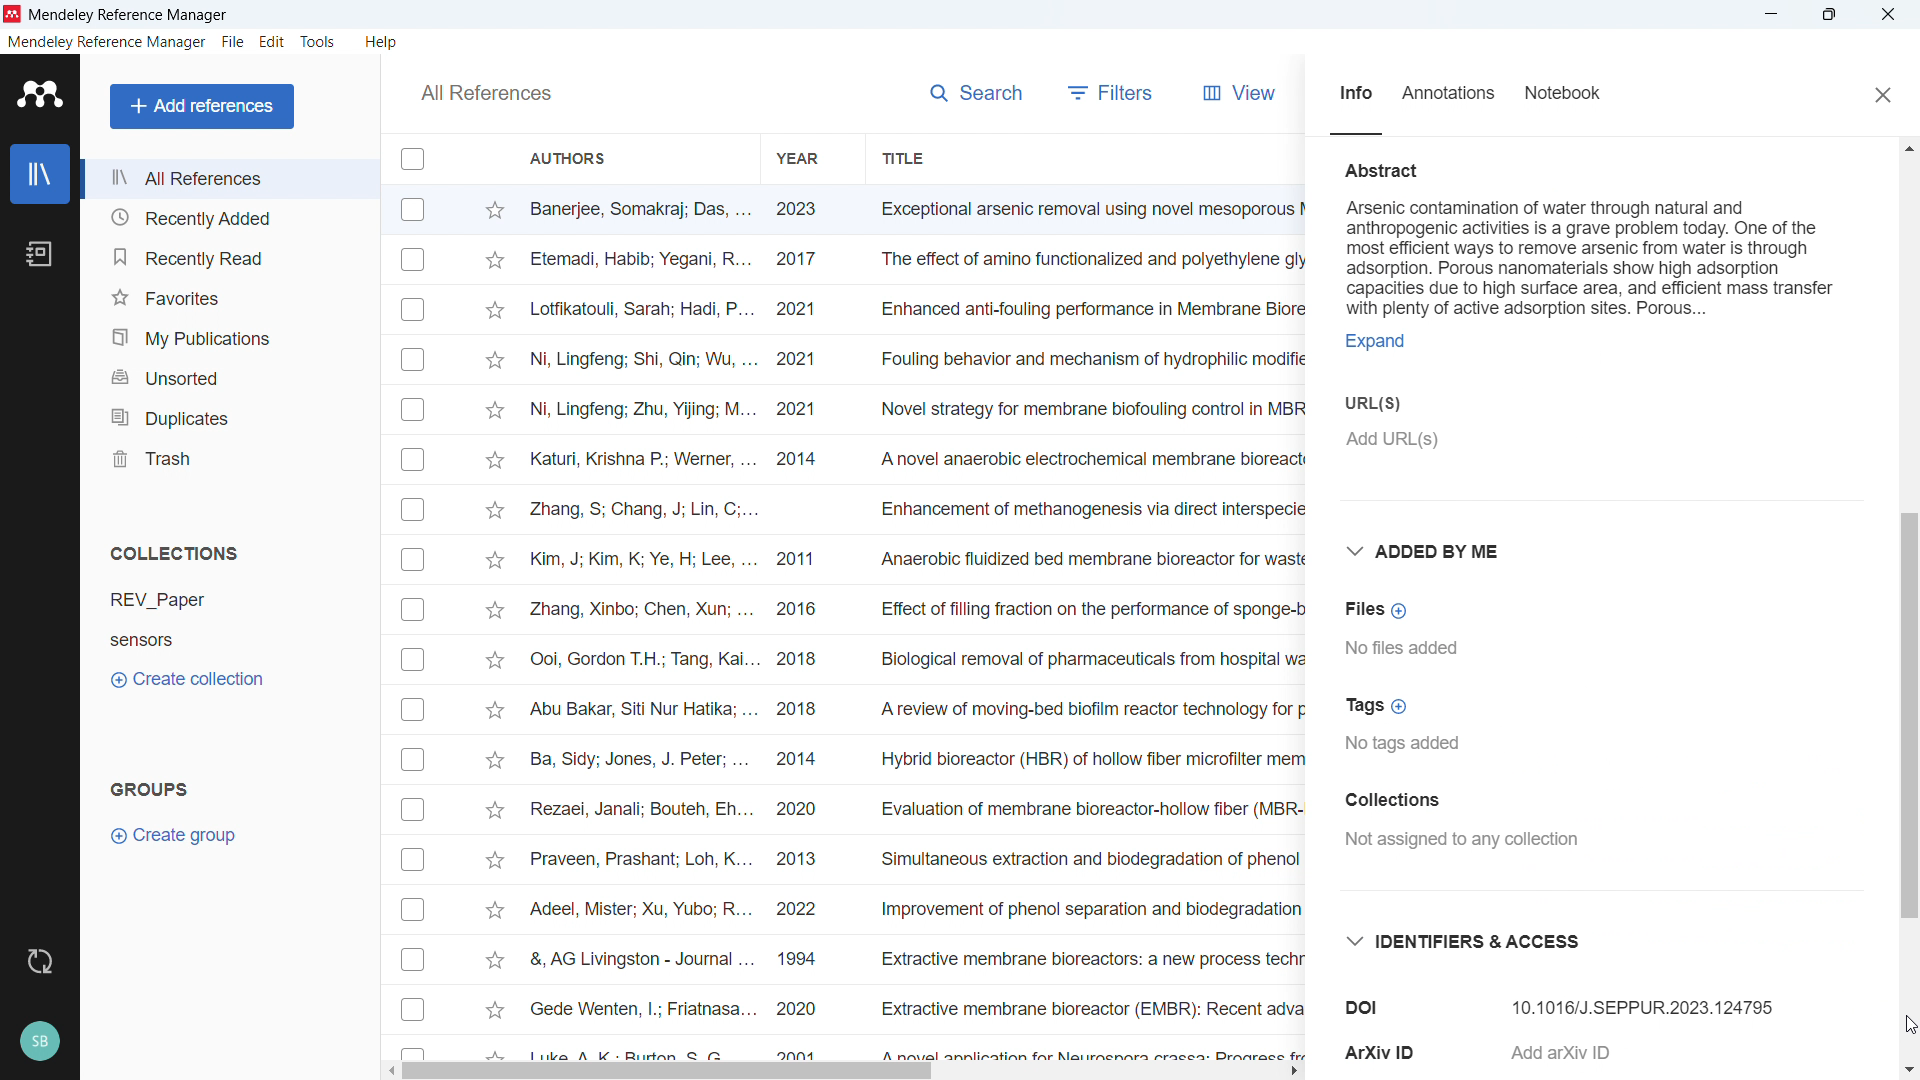 This screenshot has width=1920, height=1080. I want to click on click to select individual entry, so click(415, 260).